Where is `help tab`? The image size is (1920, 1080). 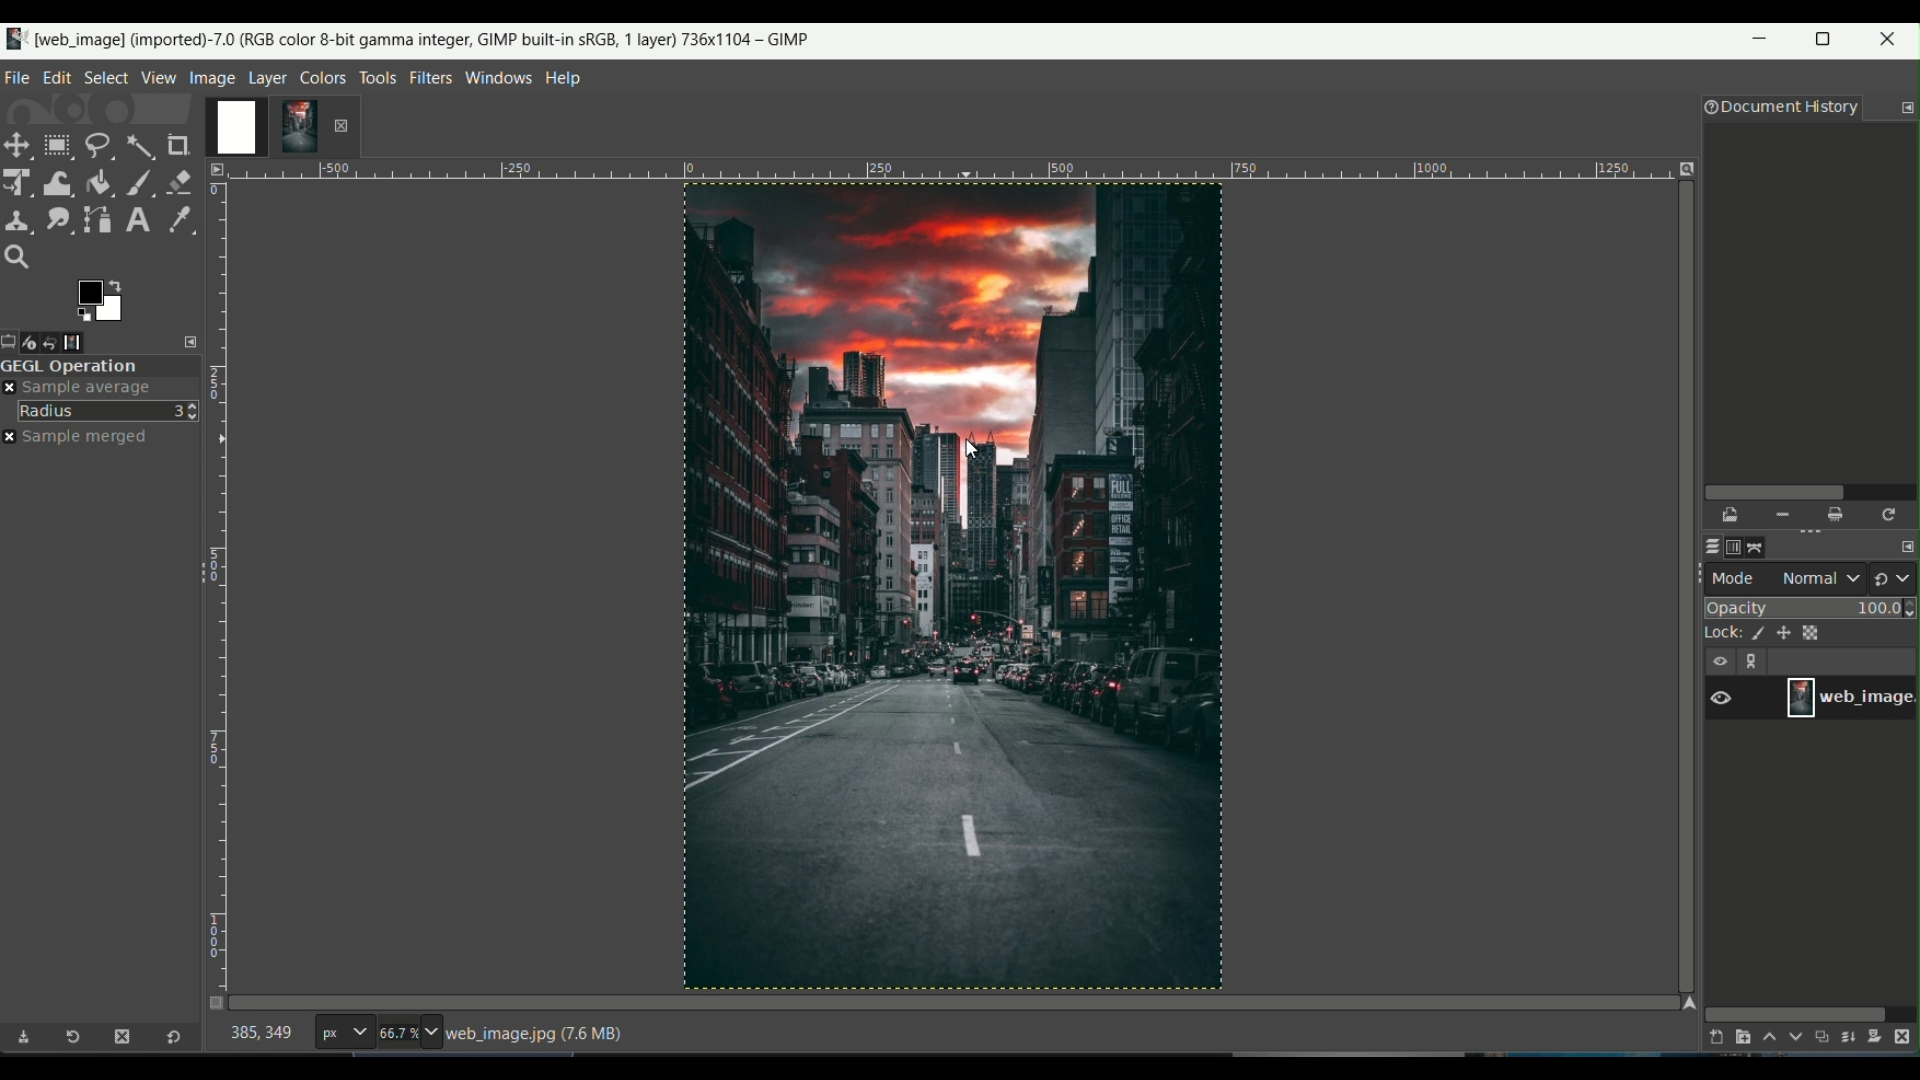
help tab is located at coordinates (564, 77).